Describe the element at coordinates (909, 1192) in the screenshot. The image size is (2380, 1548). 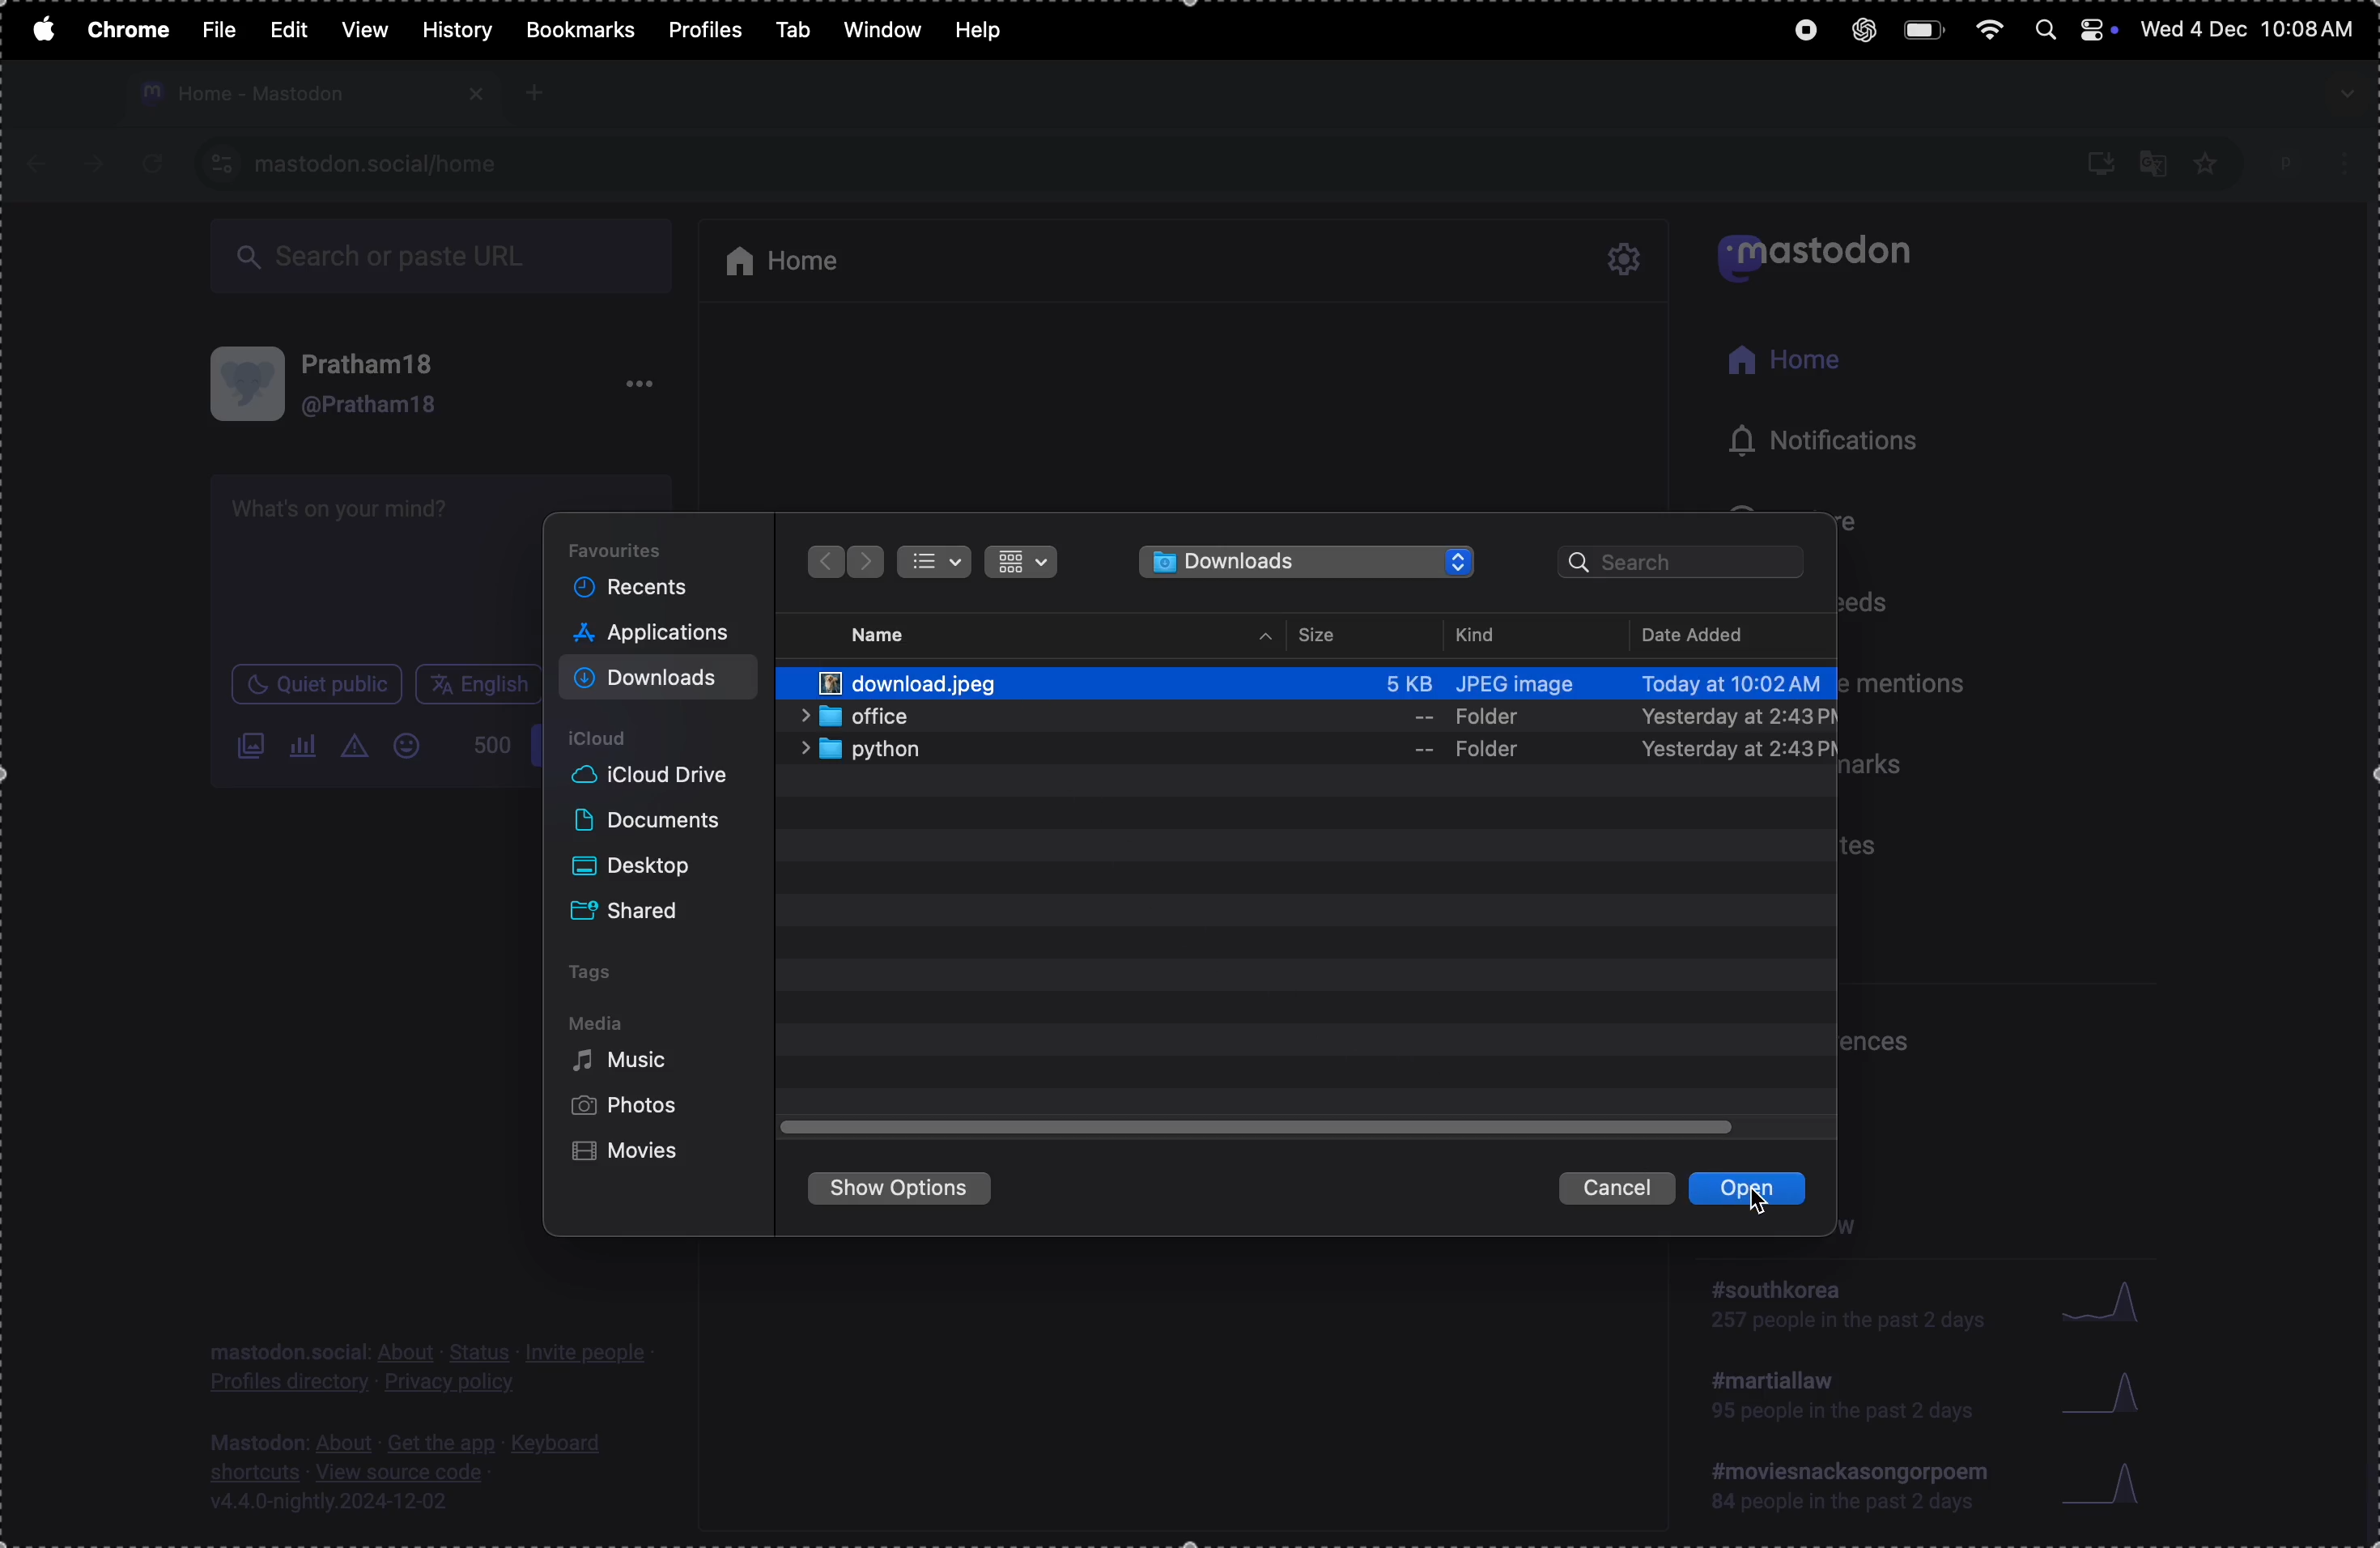
I see `show options` at that location.